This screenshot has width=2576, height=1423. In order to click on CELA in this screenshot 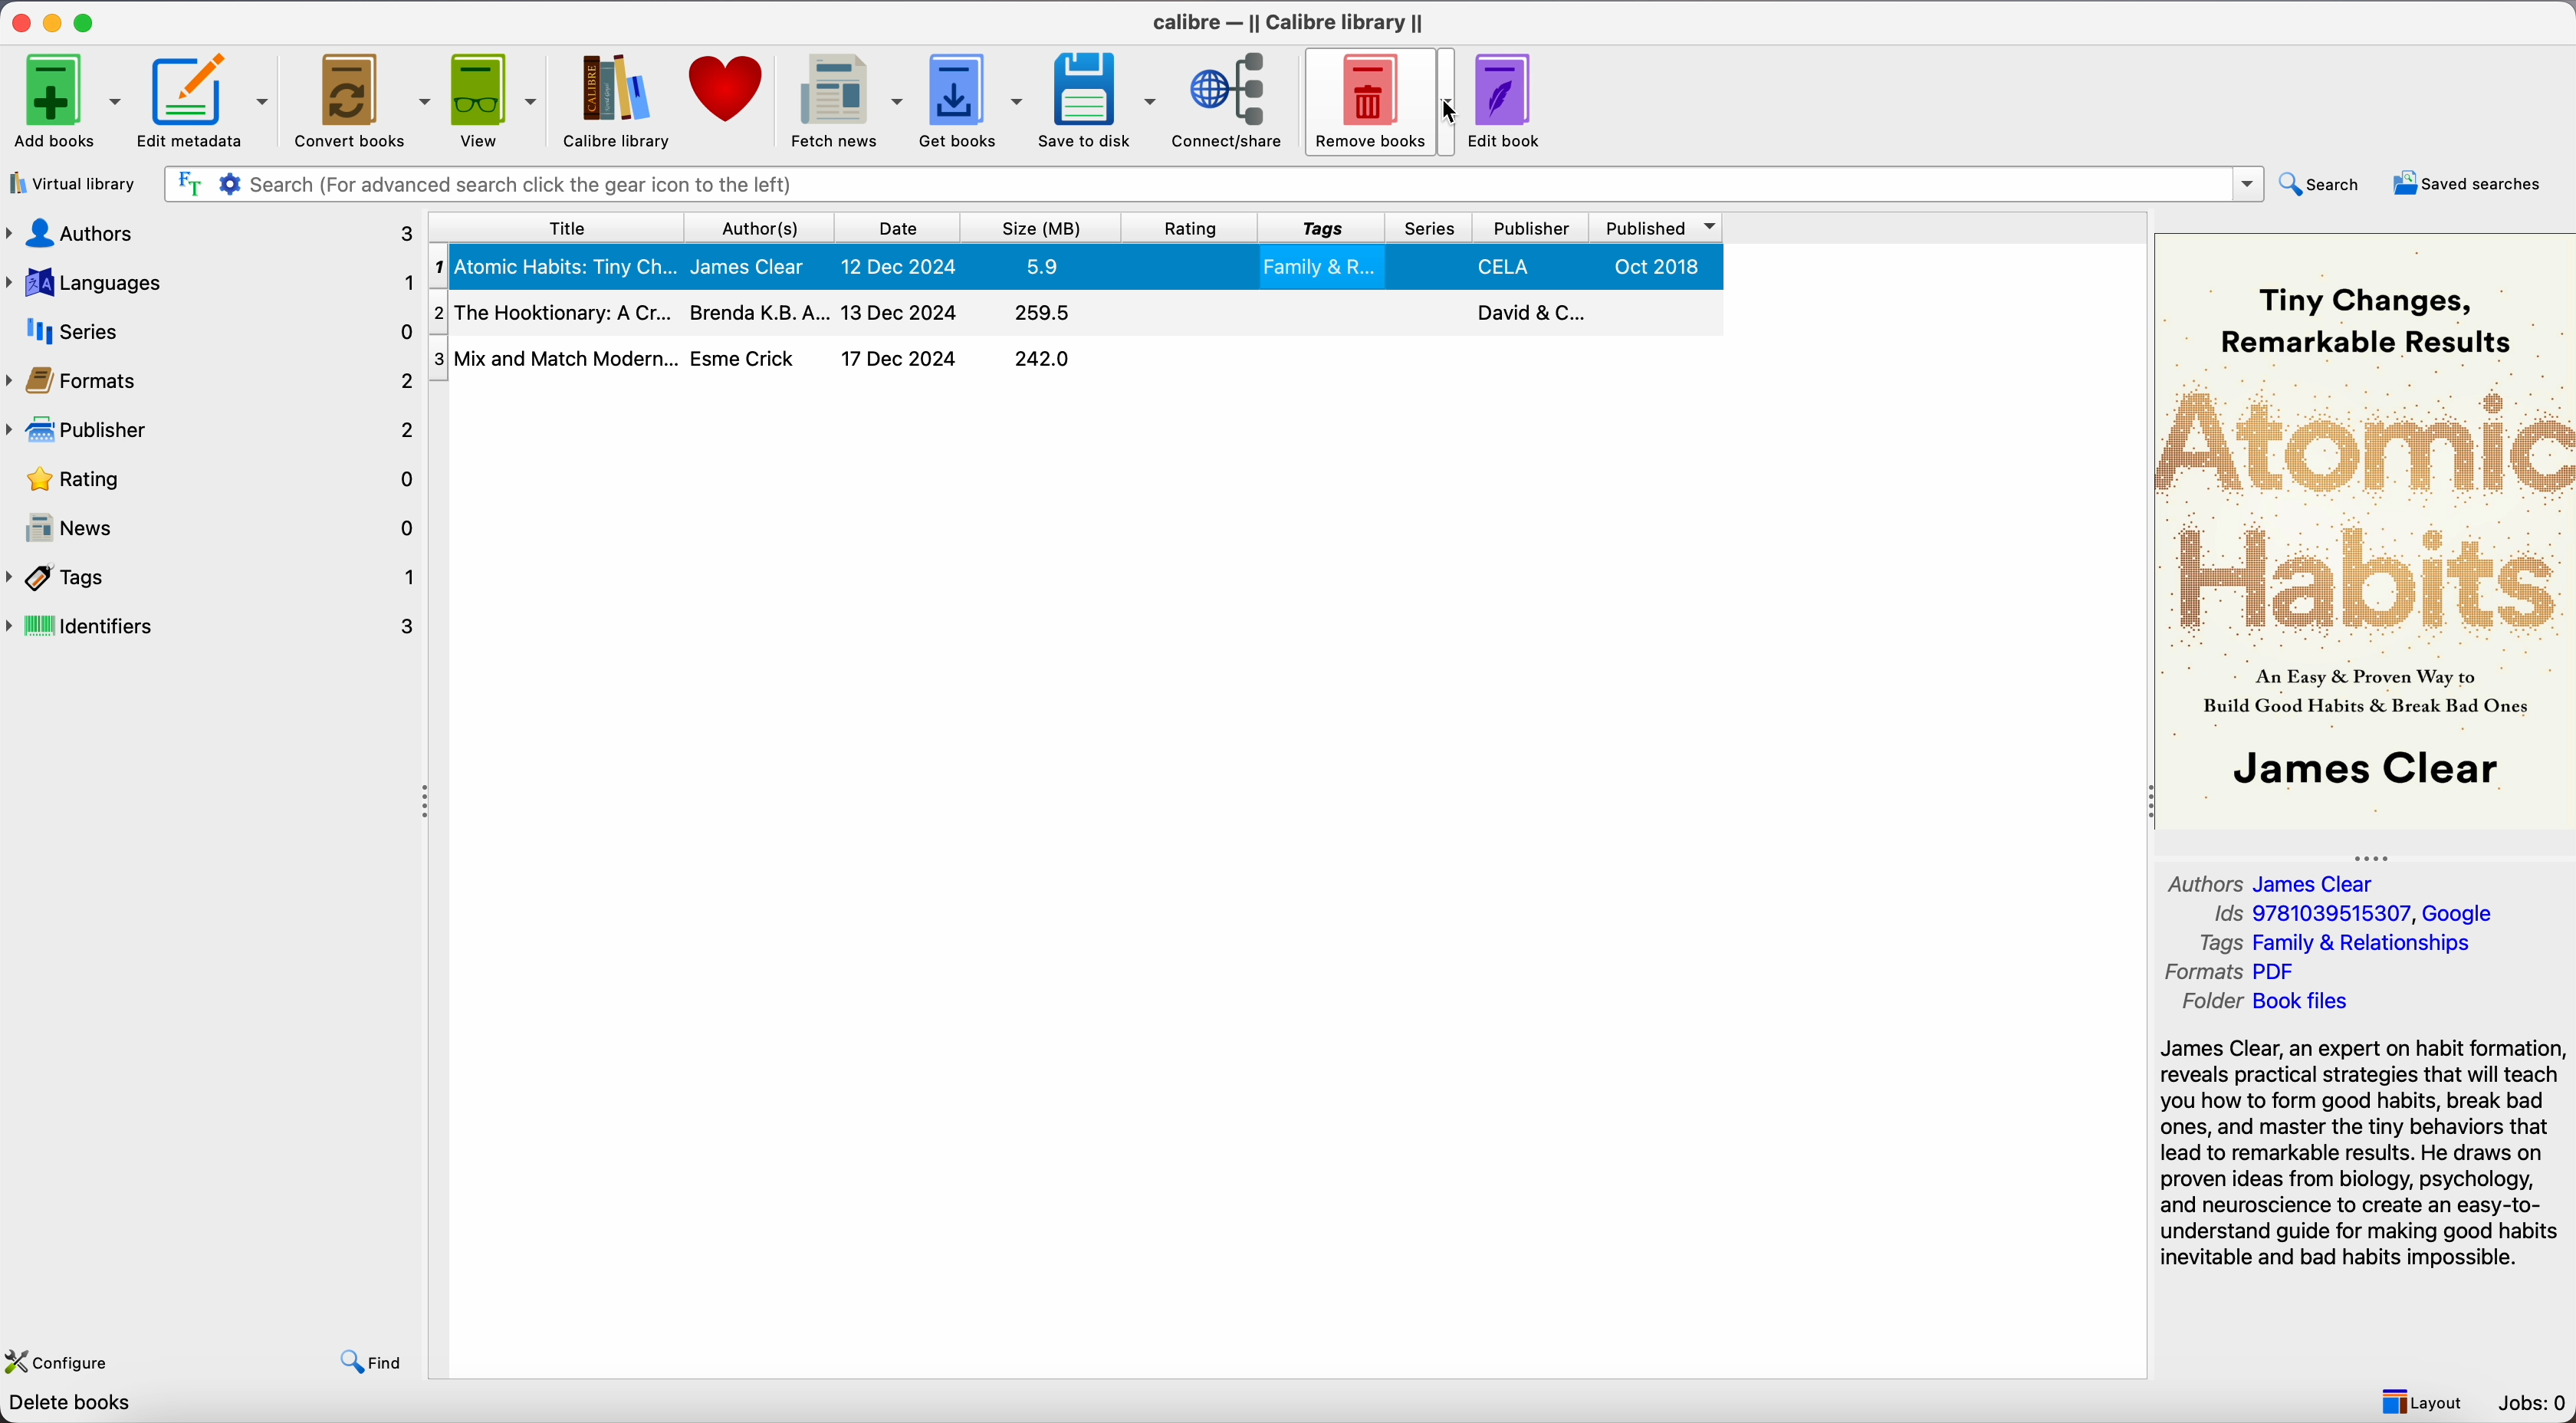, I will do `click(1508, 265)`.